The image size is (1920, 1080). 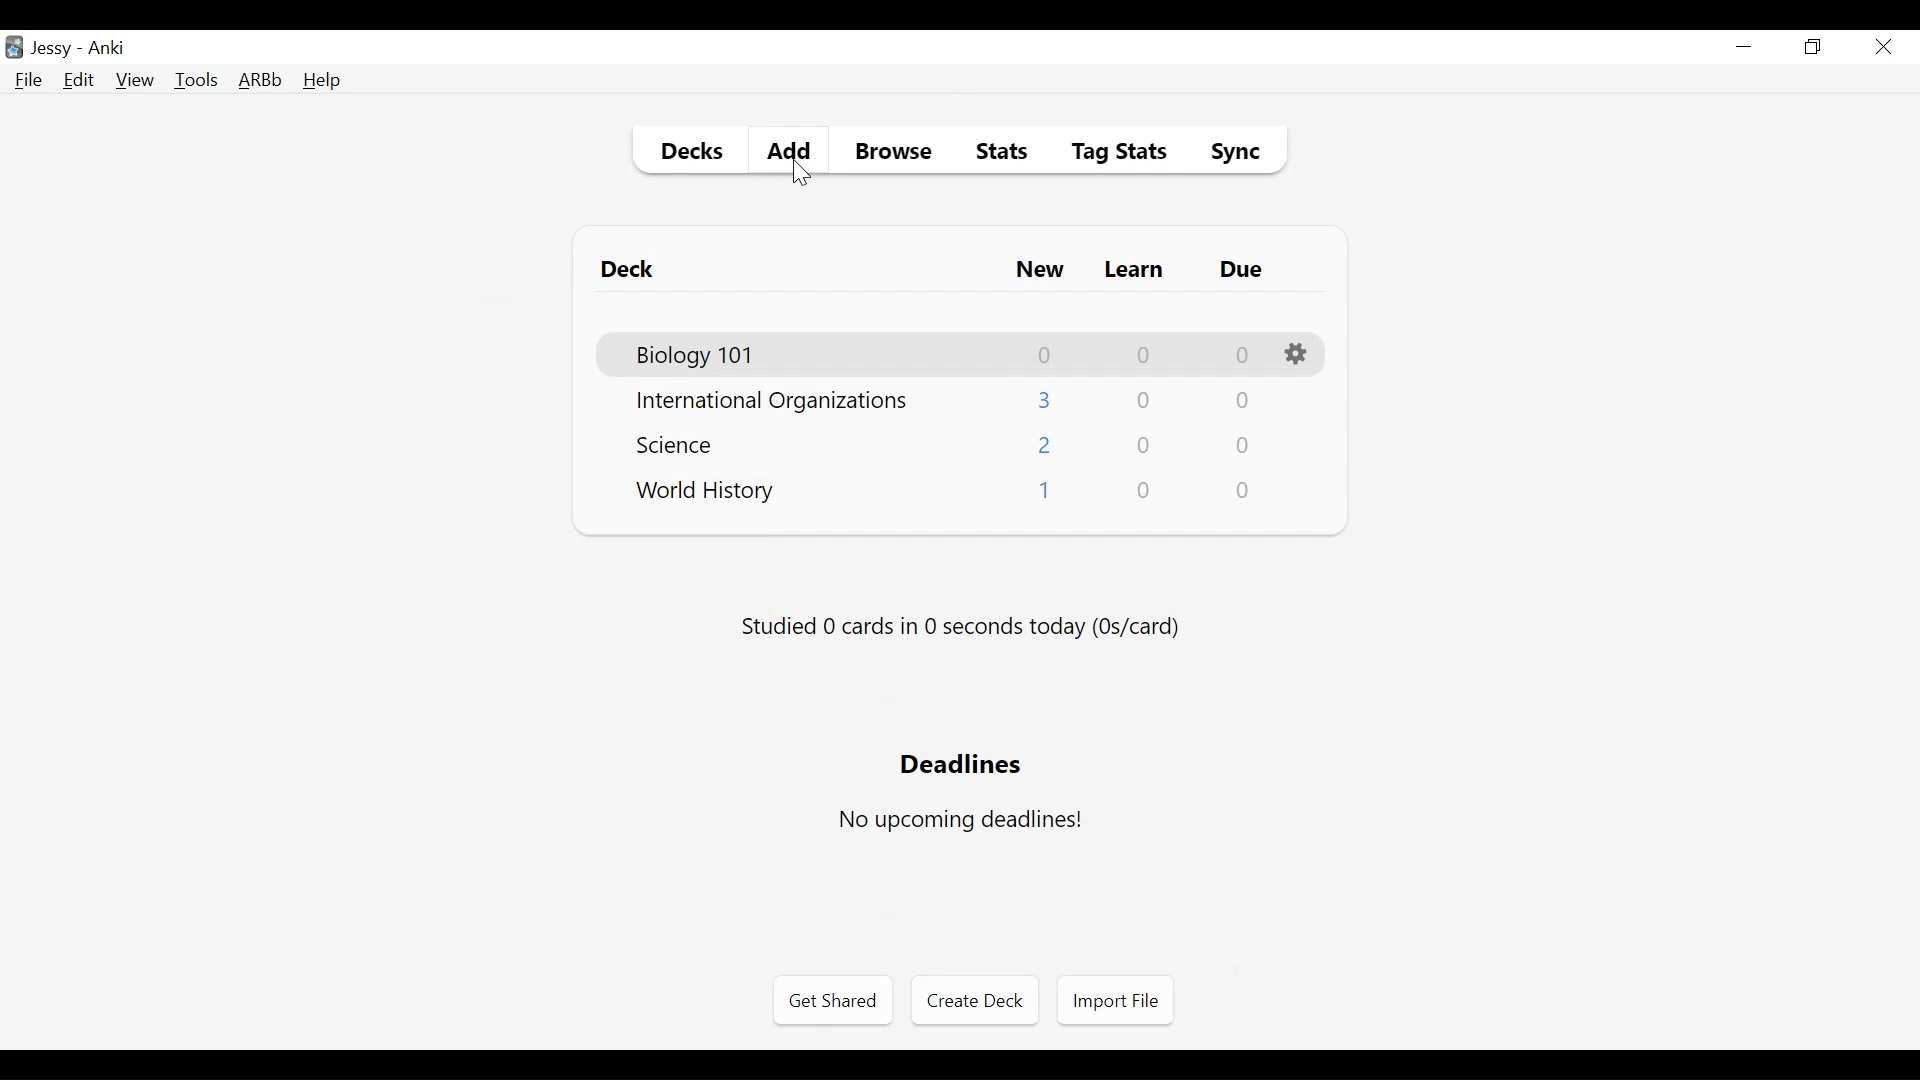 I want to click on Due Card Count, so click(x=1244, y=447).